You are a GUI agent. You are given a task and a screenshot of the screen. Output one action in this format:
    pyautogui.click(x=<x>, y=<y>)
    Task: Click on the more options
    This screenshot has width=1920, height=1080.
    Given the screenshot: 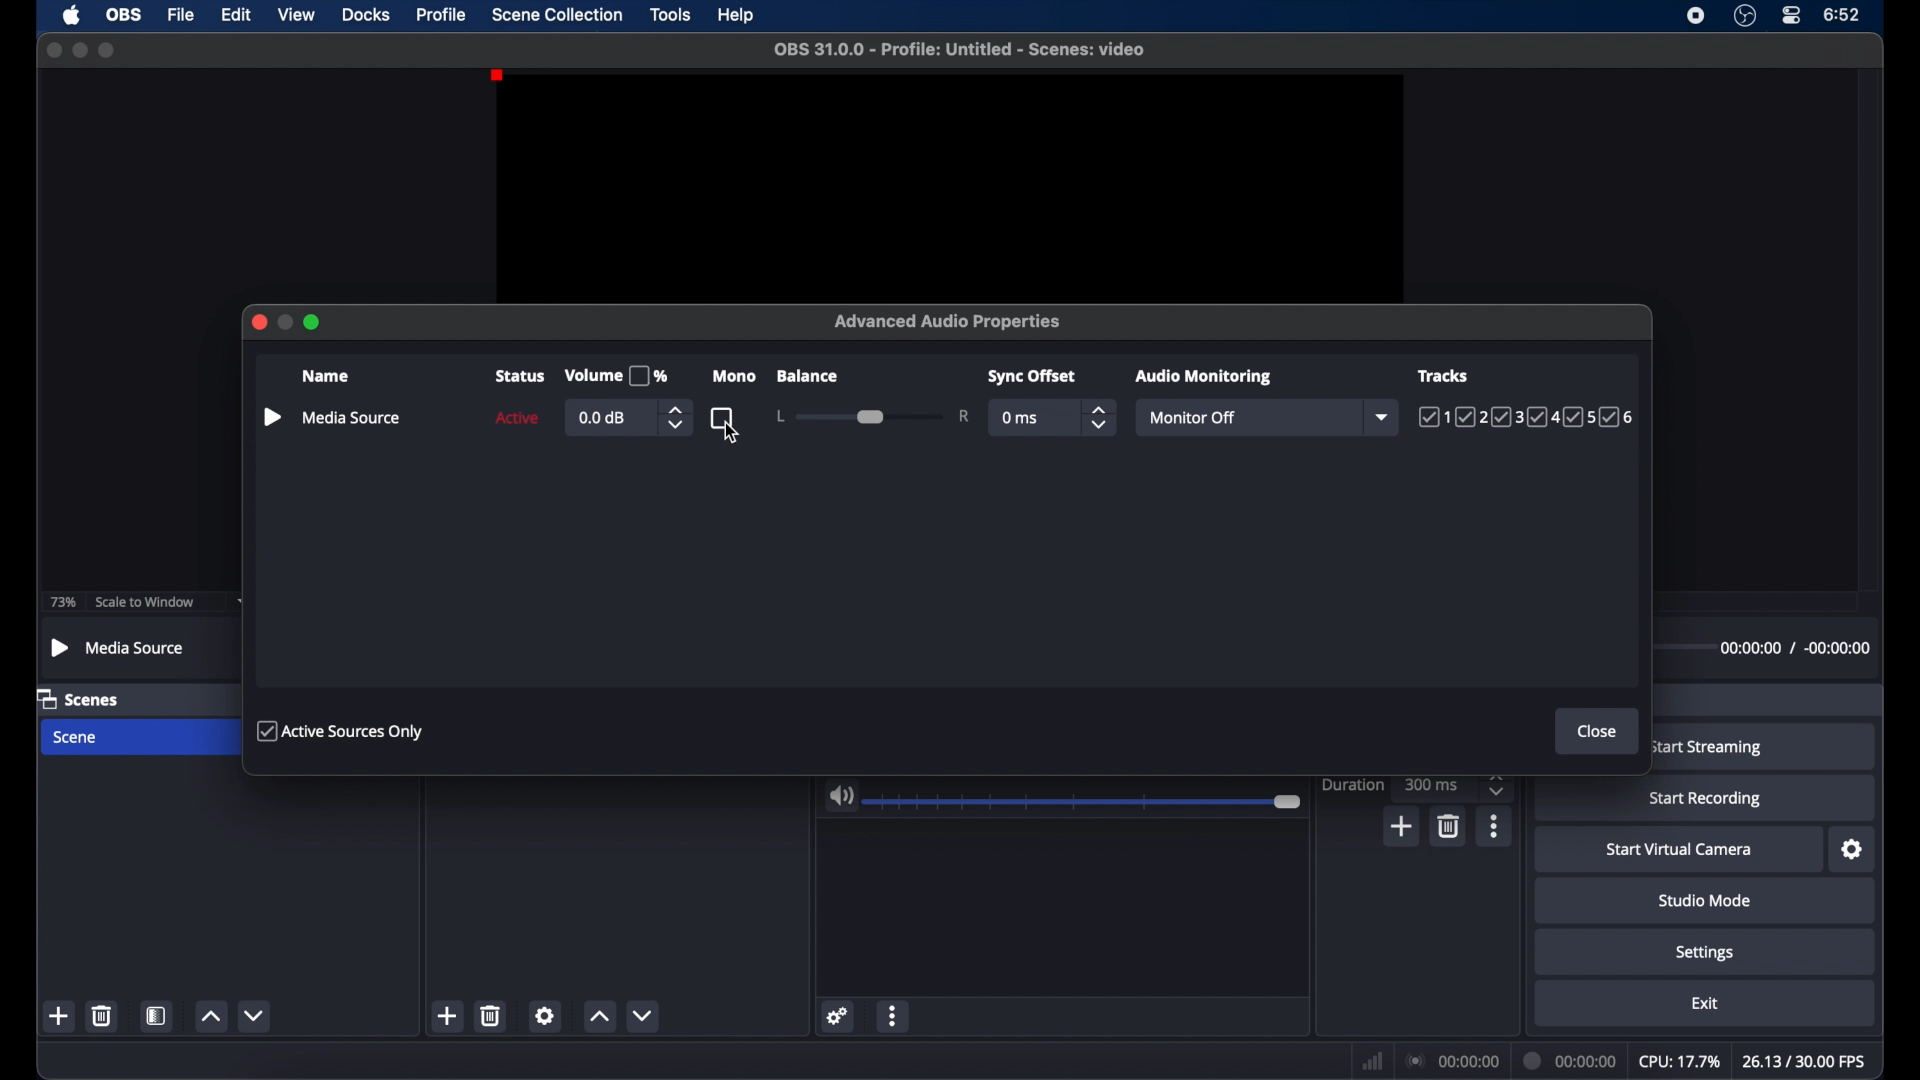 What is the action you would take?
    pyautogui.click(x=894, y=1014)
    